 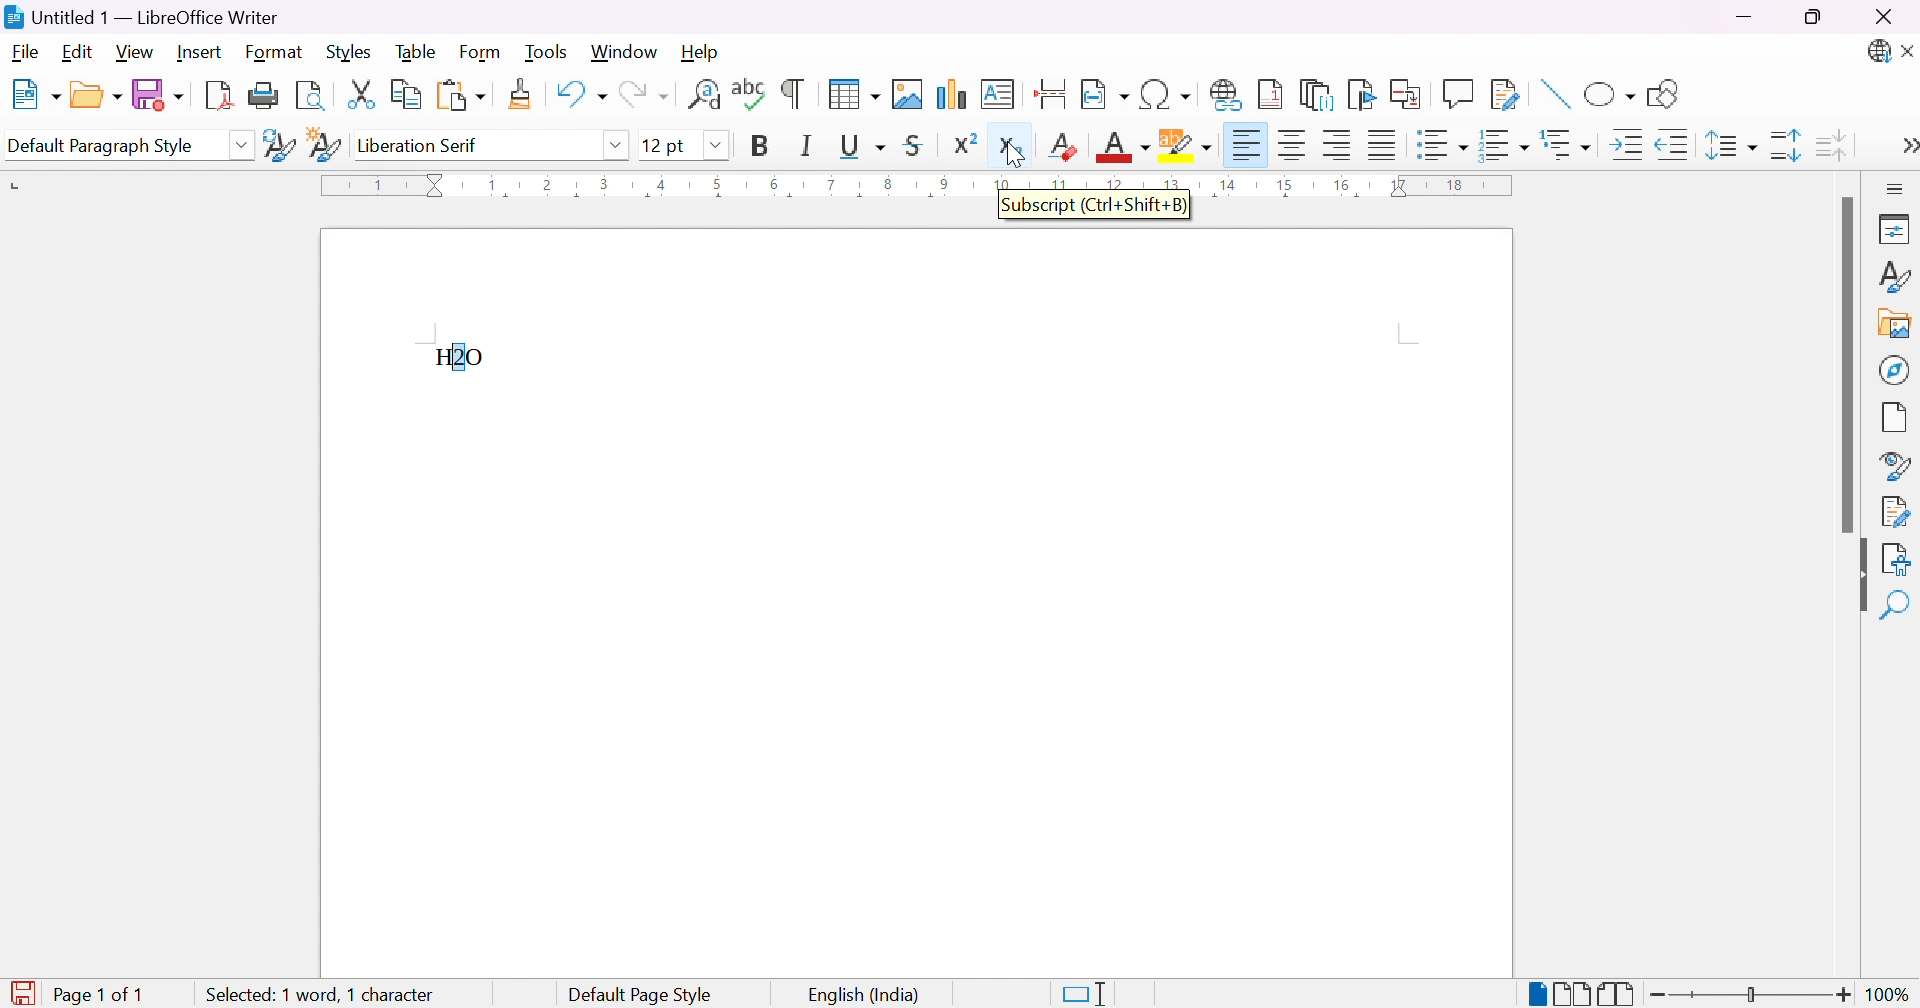 What do you see at coordinates (1187, 145) in the screenshot?
I see `Character highlighting color` at bounding box center [1187, 145].